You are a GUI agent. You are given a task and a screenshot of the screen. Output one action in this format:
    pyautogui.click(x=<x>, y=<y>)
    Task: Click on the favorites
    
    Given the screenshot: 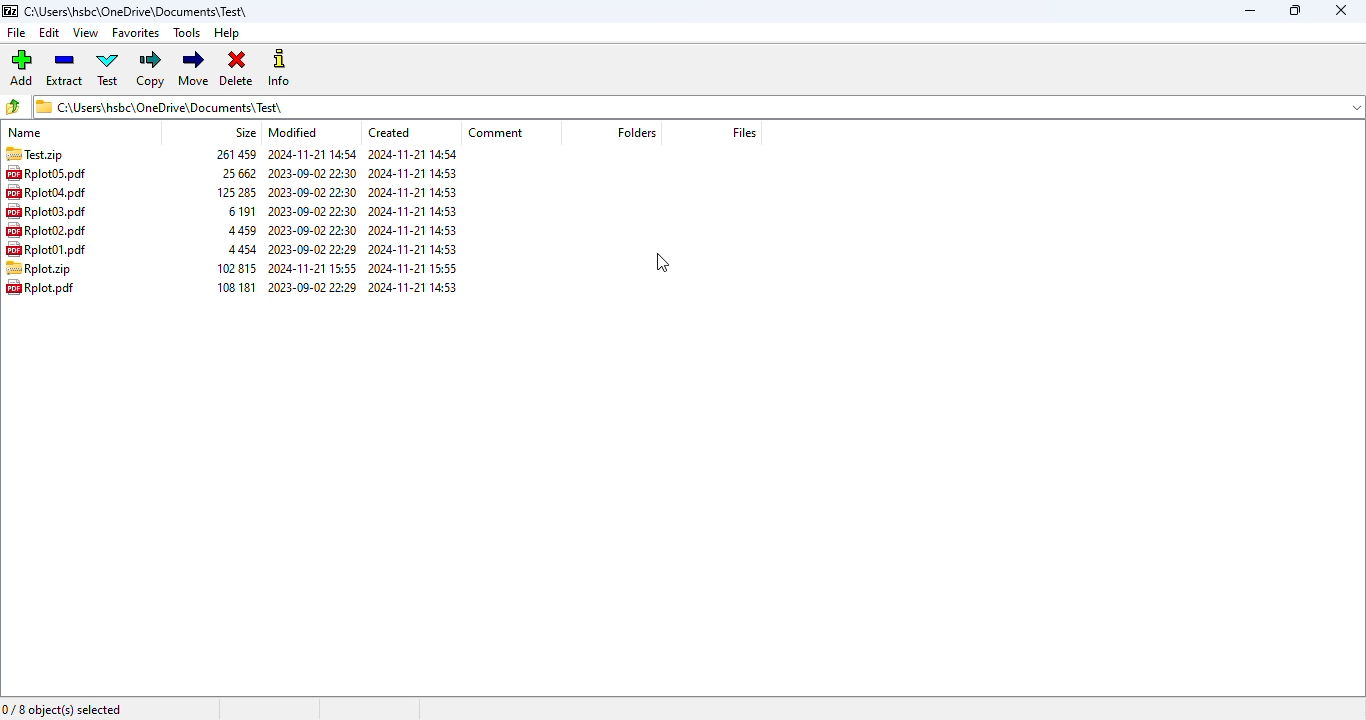 What is the action you would take?
    pyautogui.click(x=136, y=33)
    